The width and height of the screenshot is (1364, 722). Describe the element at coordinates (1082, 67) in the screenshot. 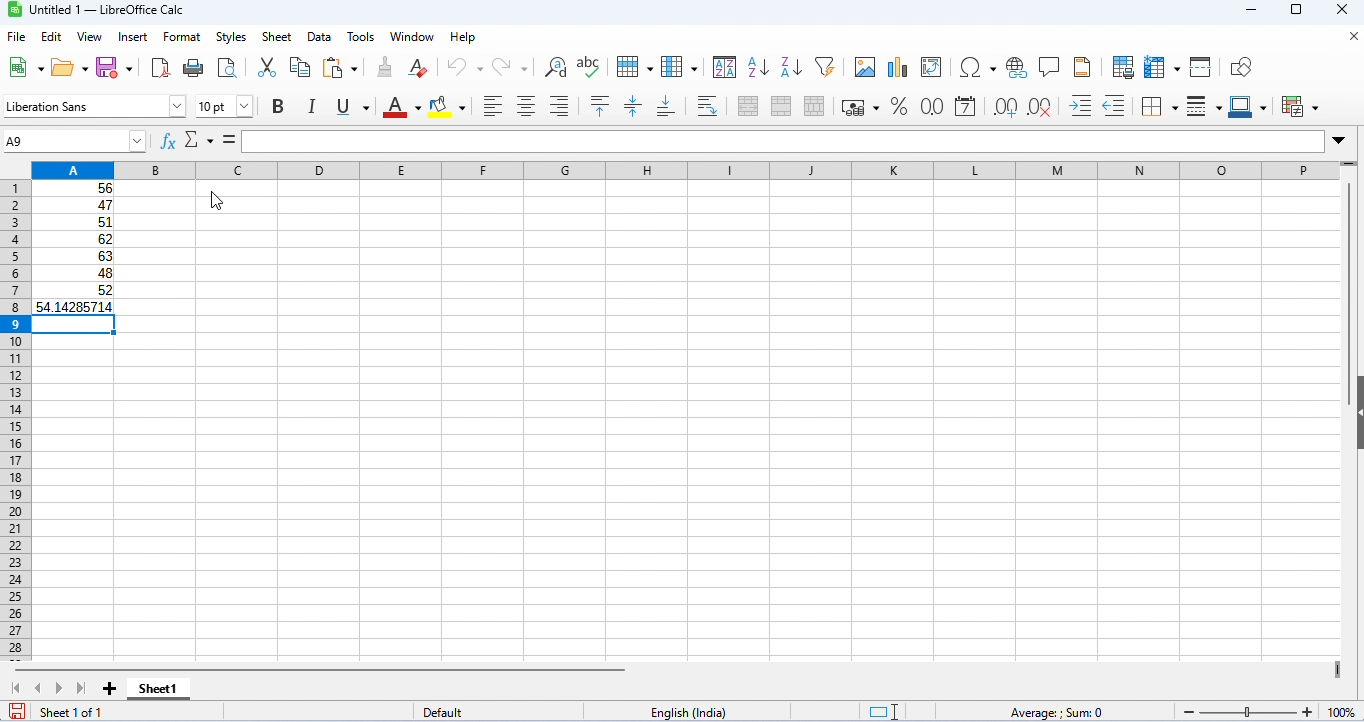

I see `insert header and footer` at that location.